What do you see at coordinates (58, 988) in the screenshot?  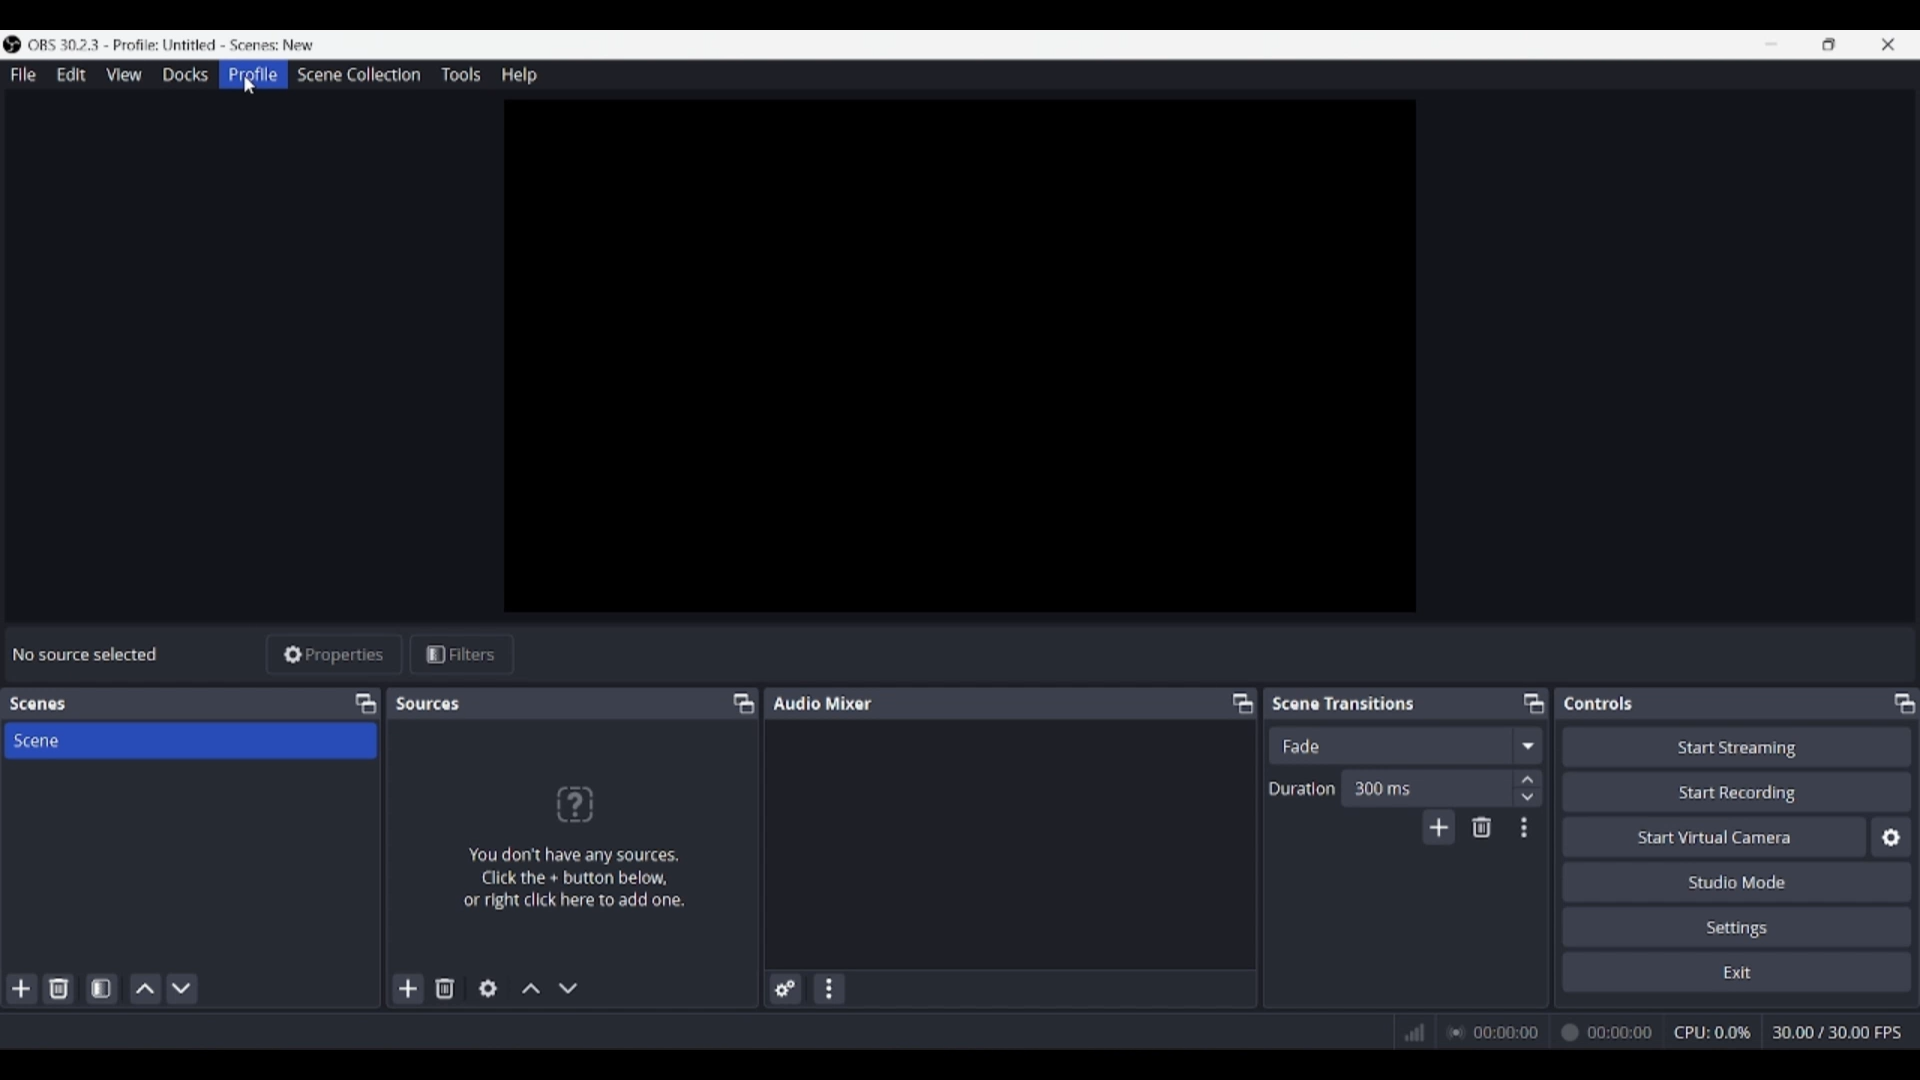 I see `Delete selected scene` at bounding box center [58, 988].